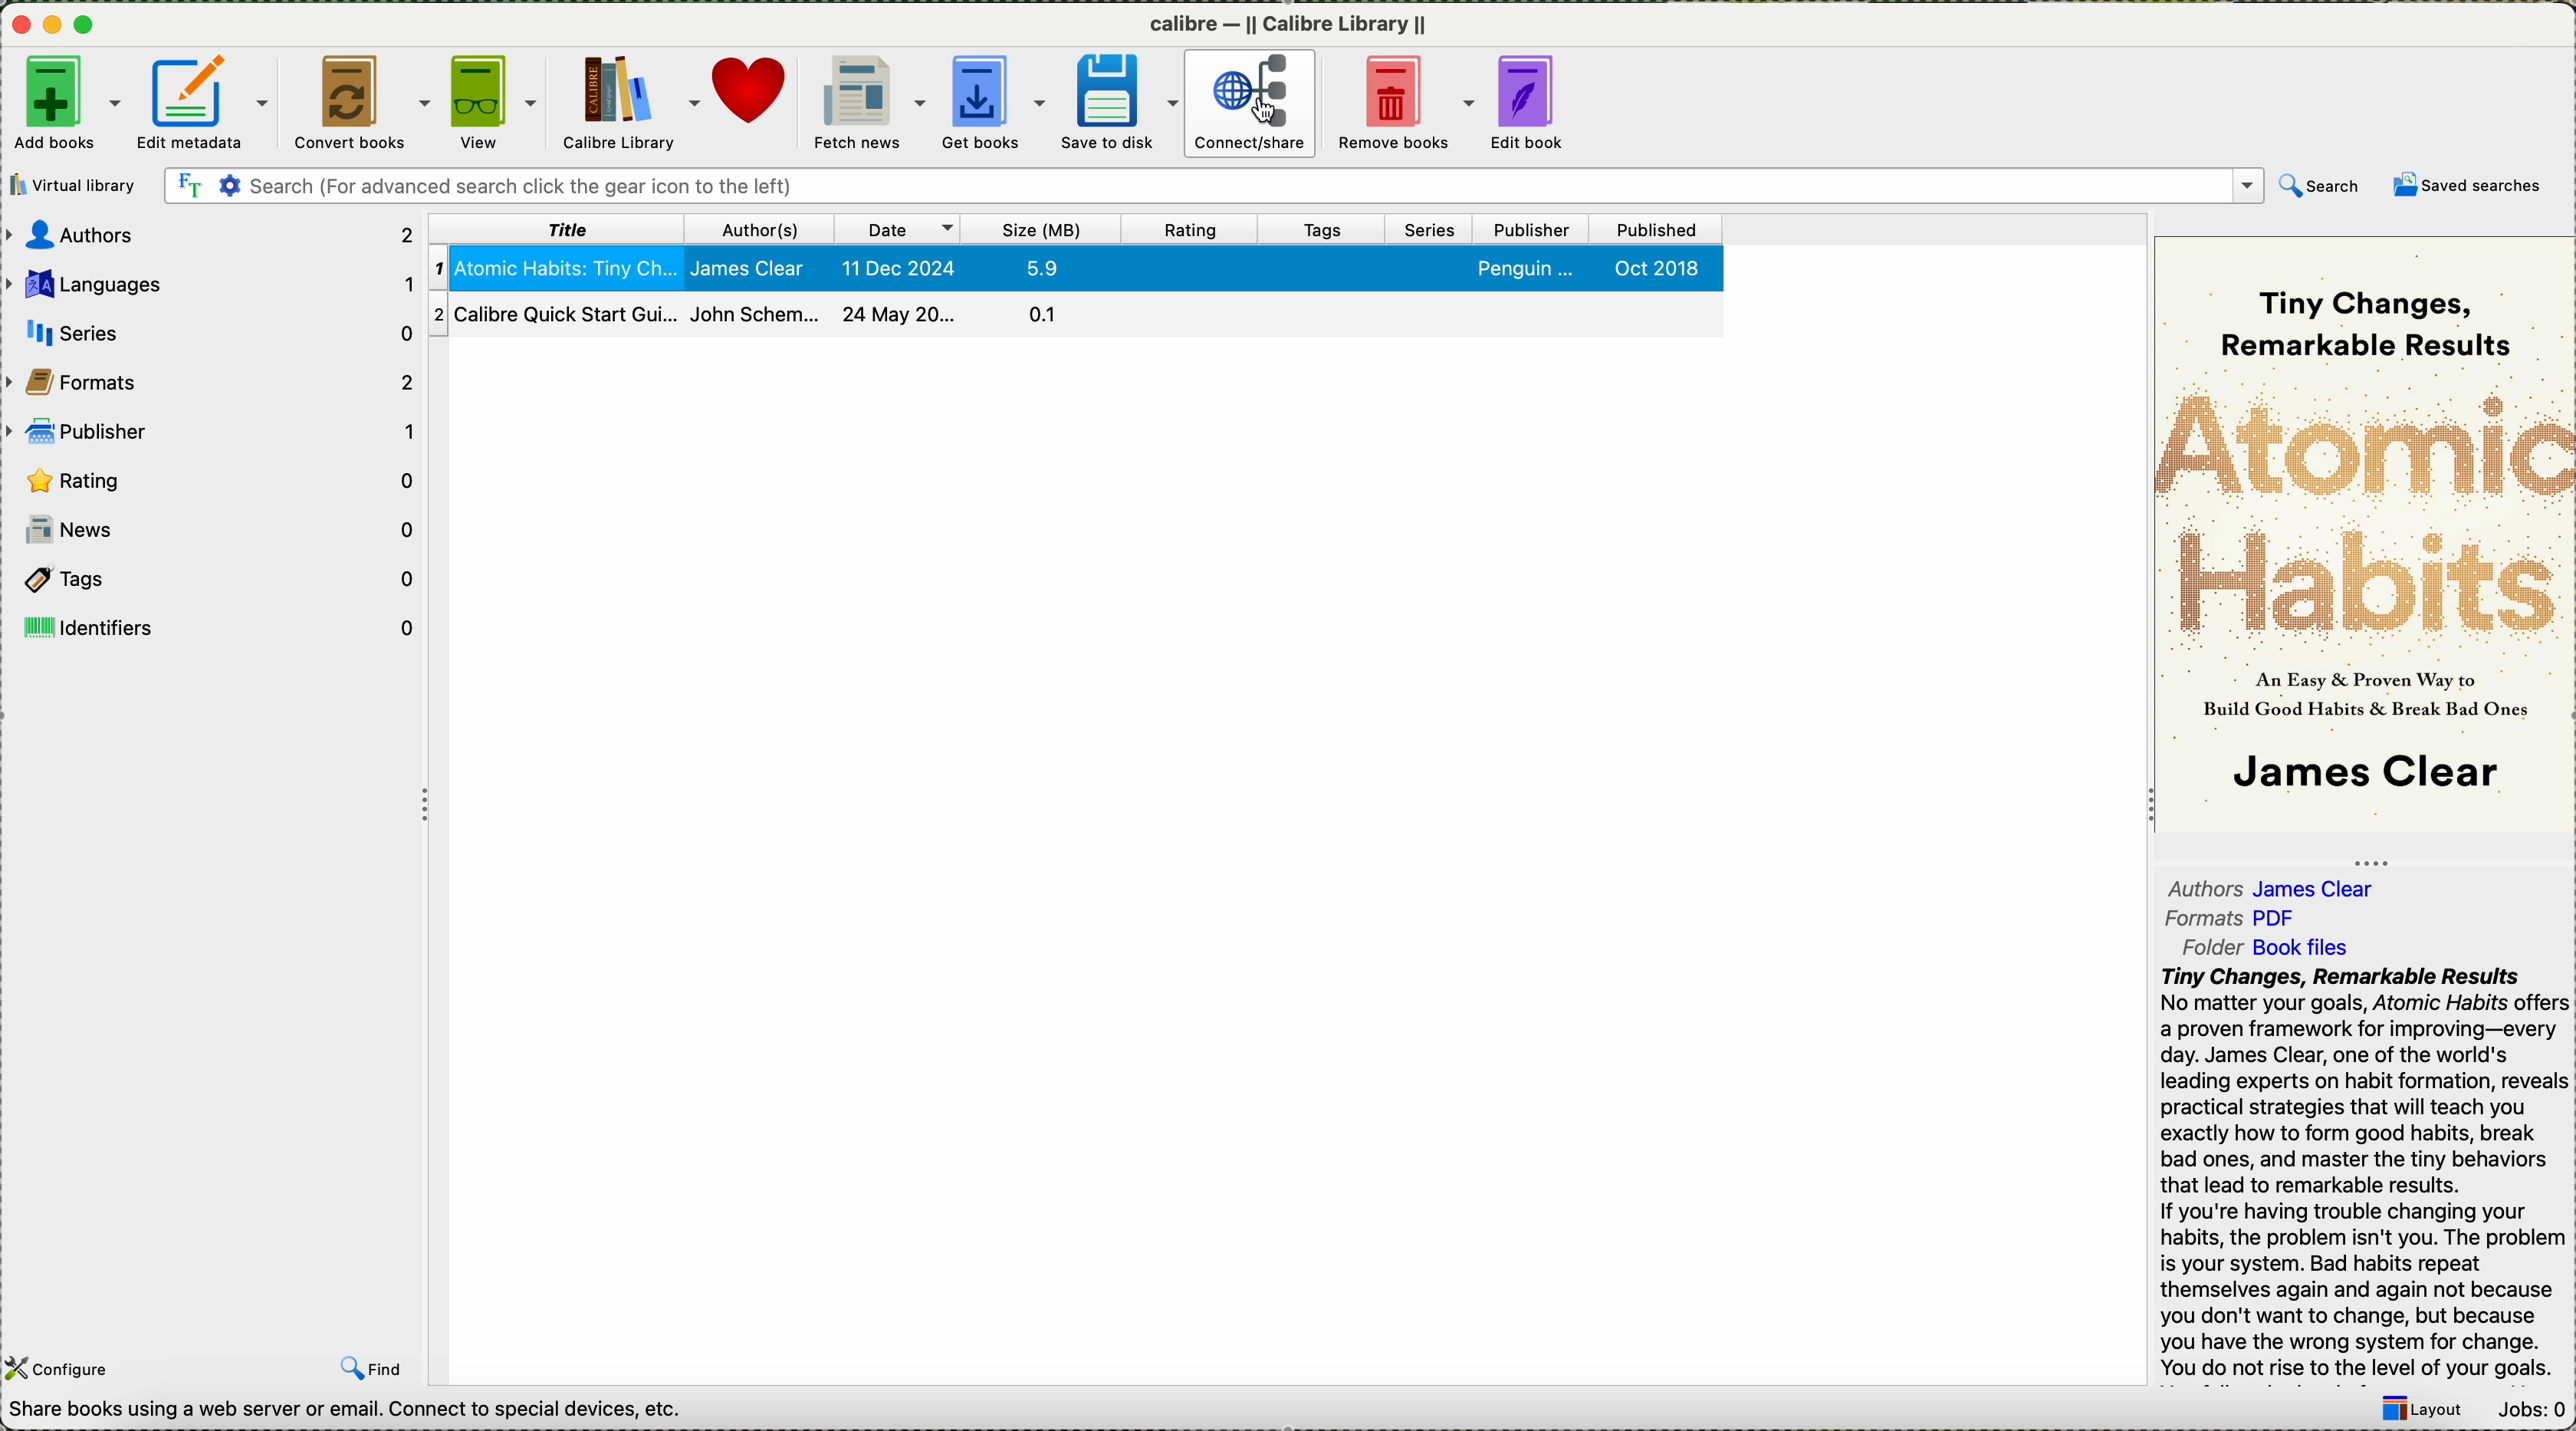 Image resolution: width=2576 pixels, height=1431 pixels. What do you see at coordinates (206, 102) in the screenshot?
I see `edit metadata` at bounding box center [206, 102].